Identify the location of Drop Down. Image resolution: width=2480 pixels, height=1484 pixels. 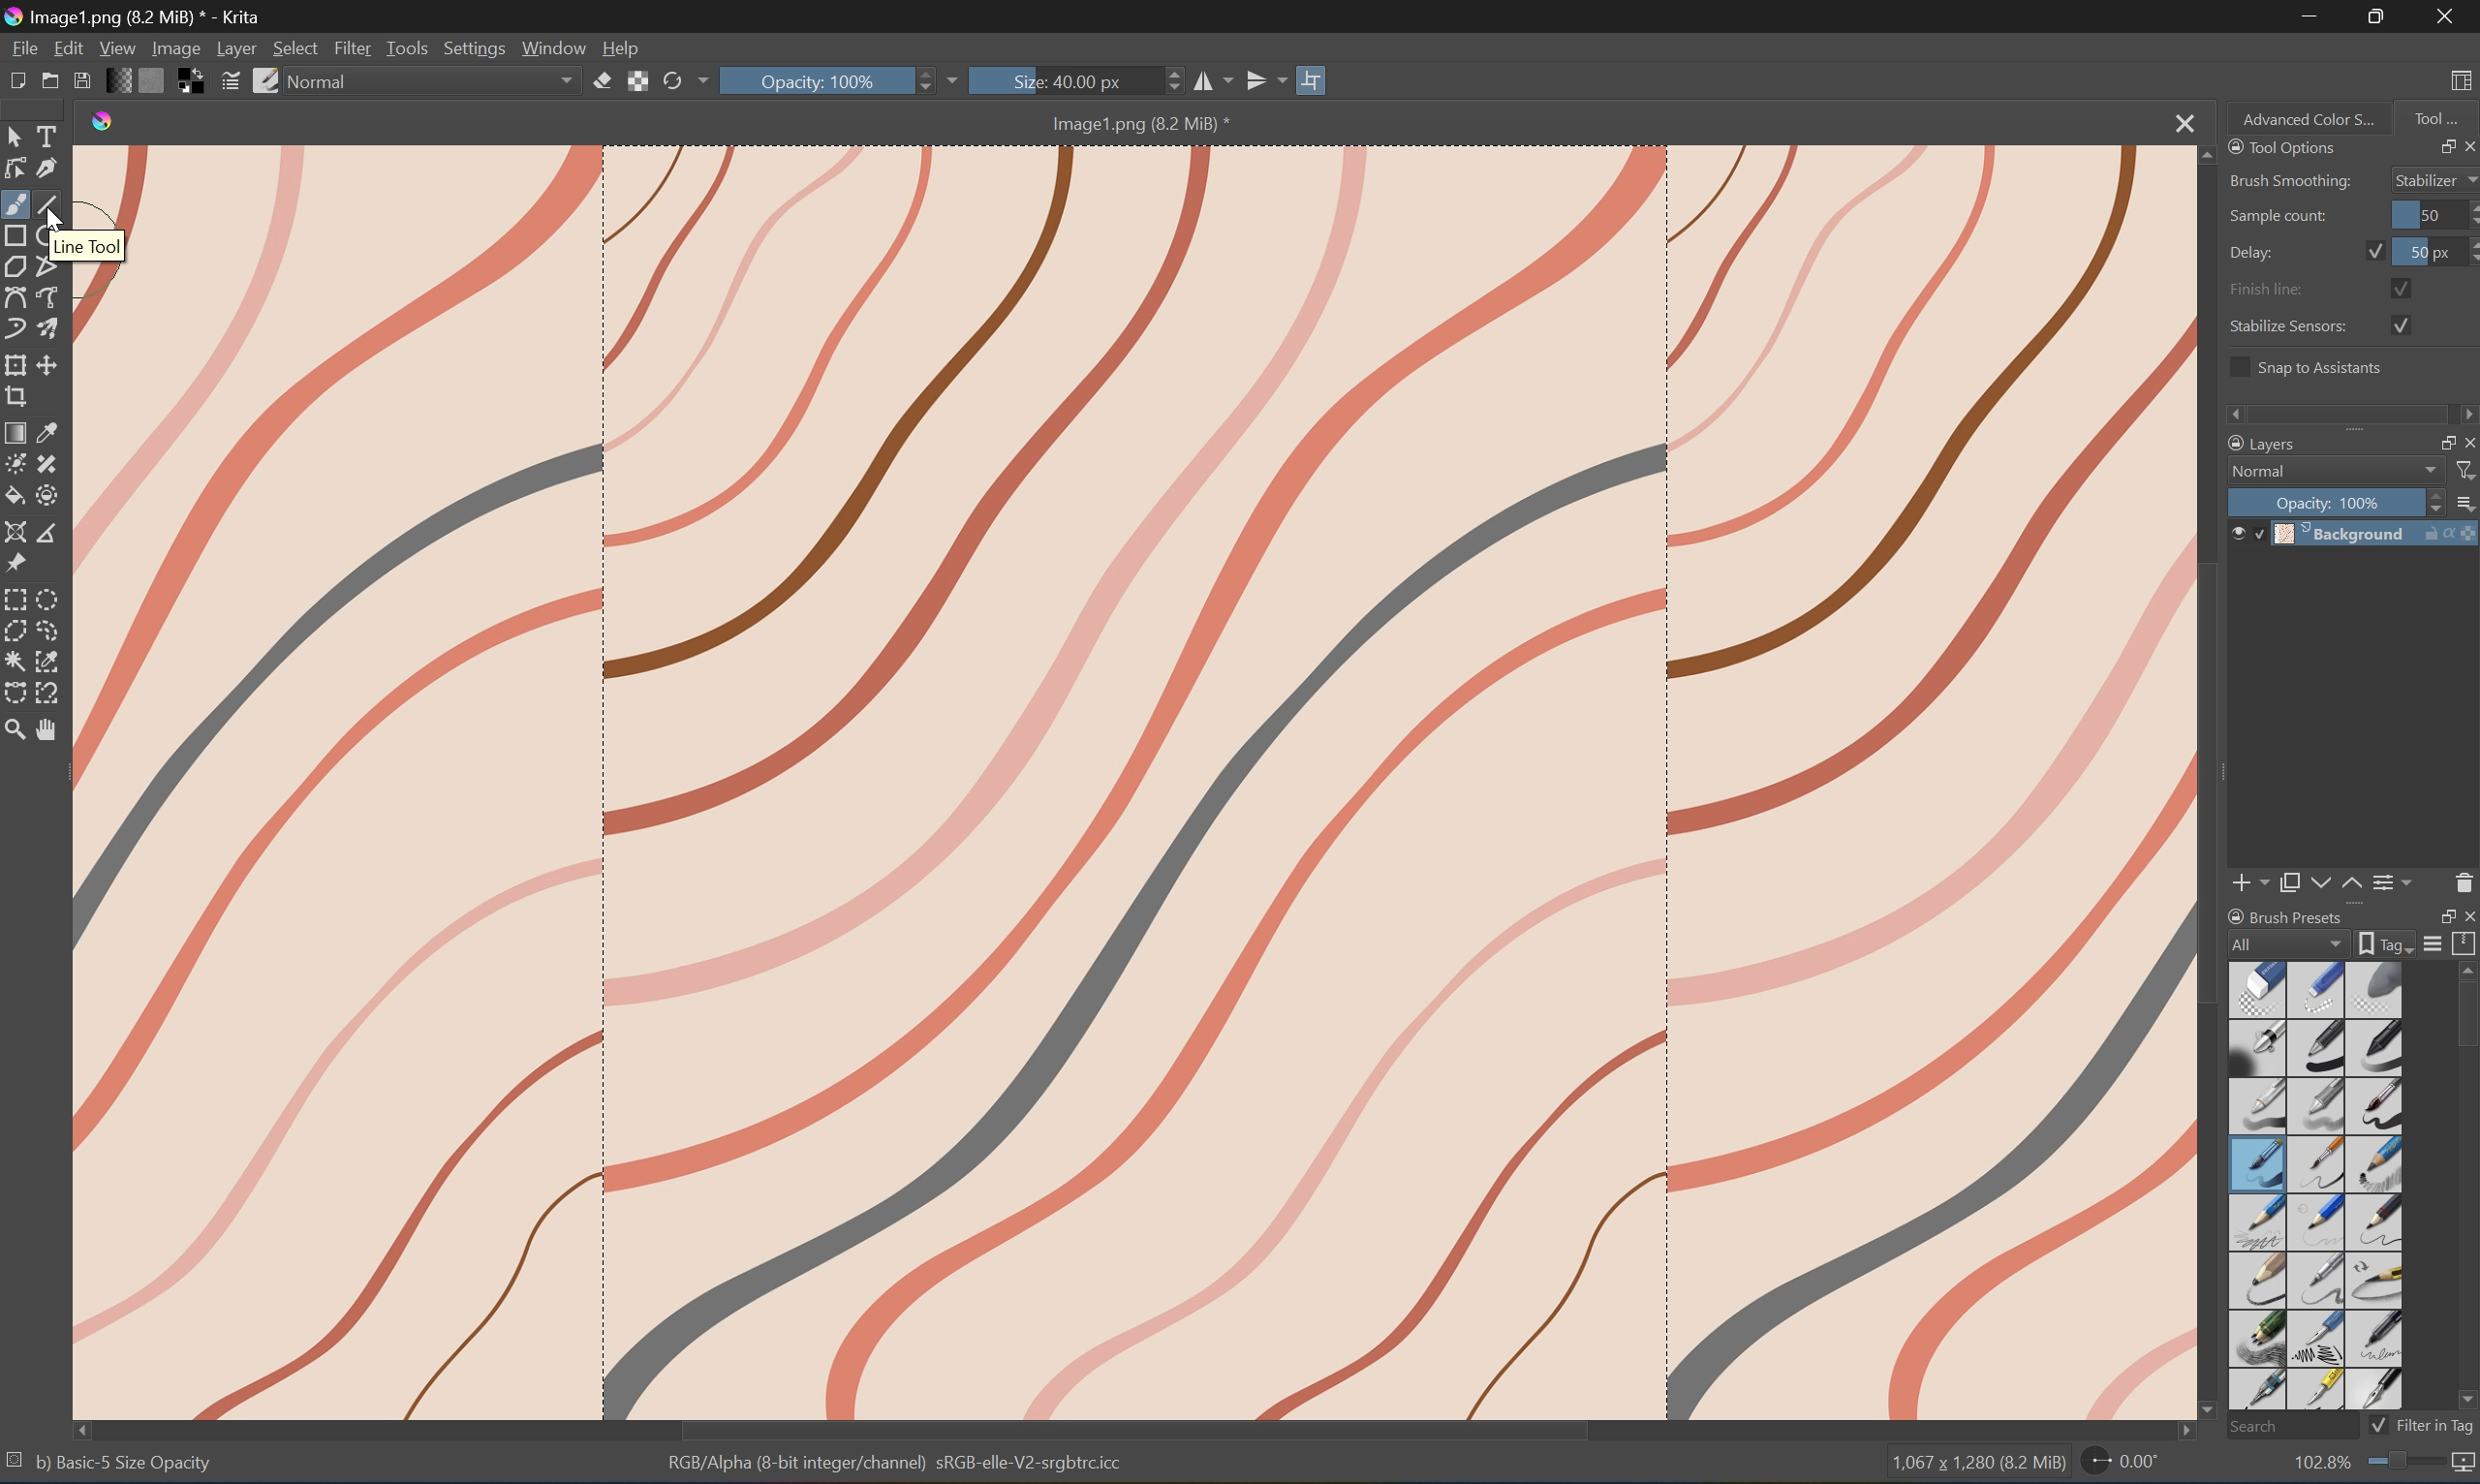
(2429, 471).